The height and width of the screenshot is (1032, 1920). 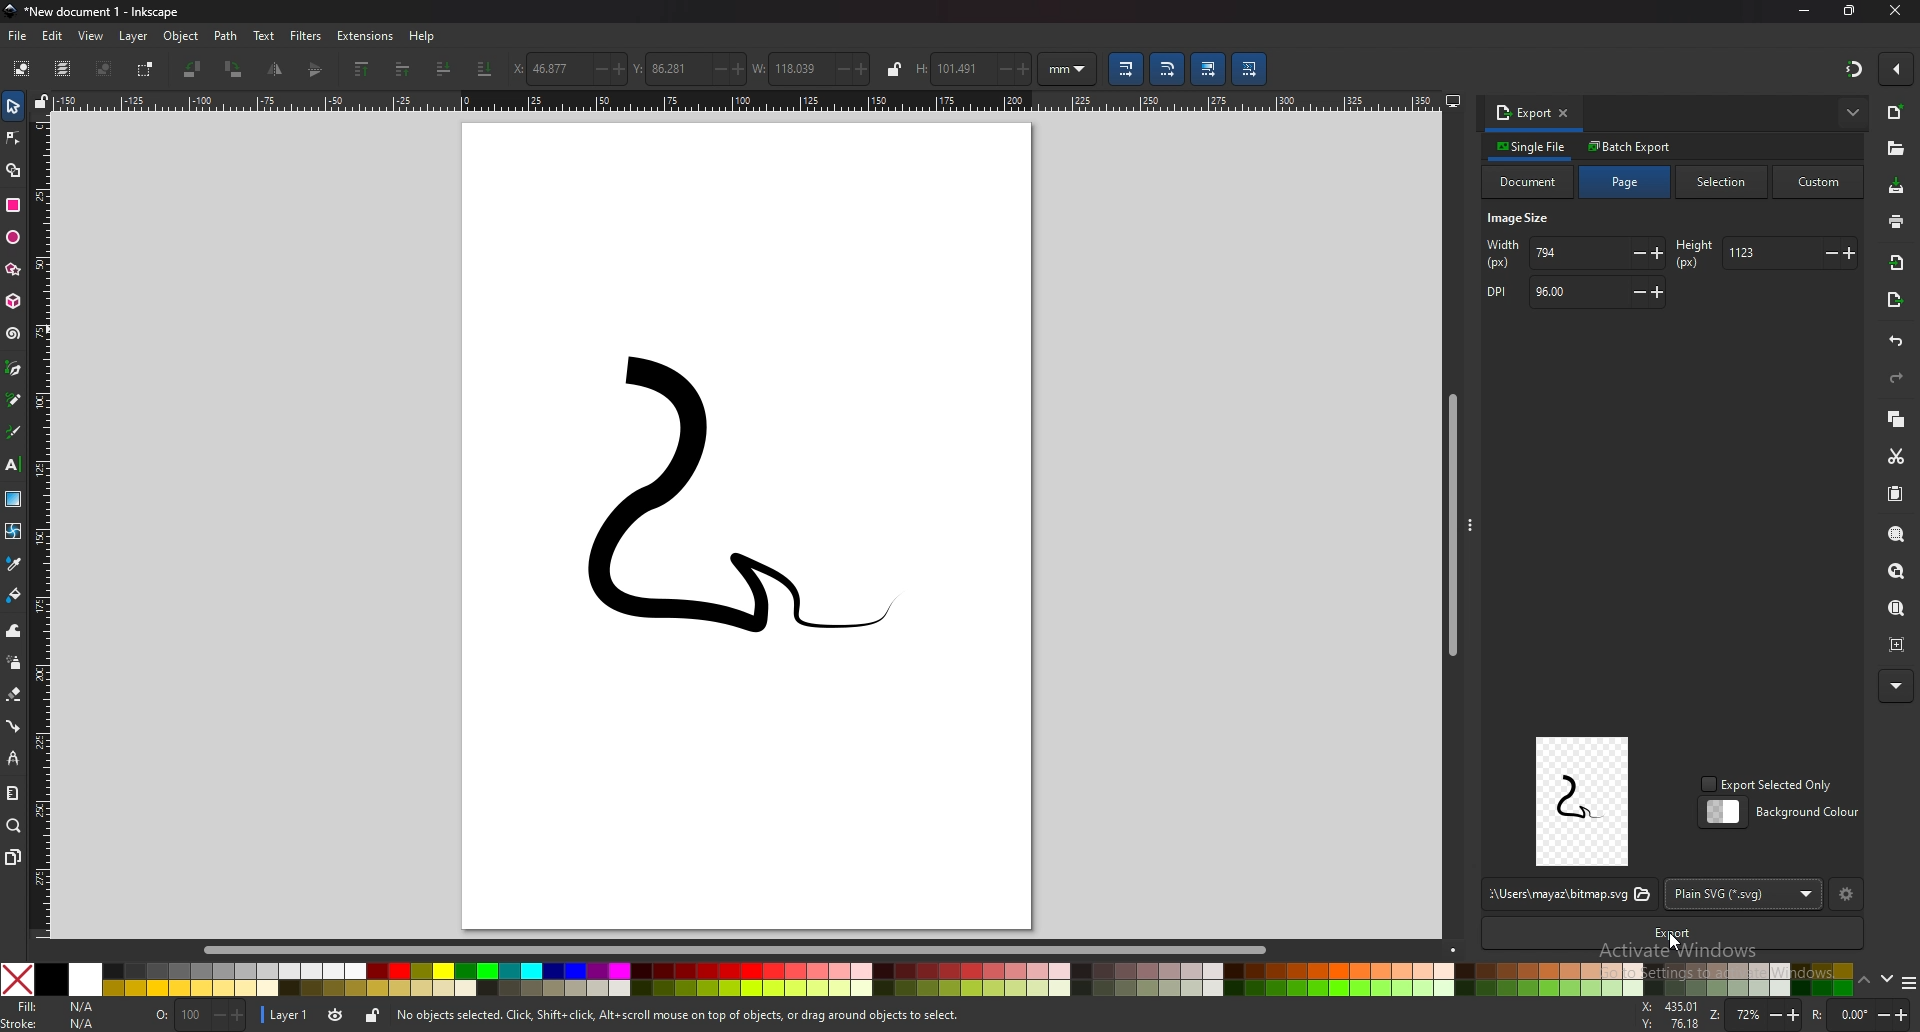 What do you see at coordinates (13, 138) in the screenshot?
I see `node` at bounding box center [13, 138].